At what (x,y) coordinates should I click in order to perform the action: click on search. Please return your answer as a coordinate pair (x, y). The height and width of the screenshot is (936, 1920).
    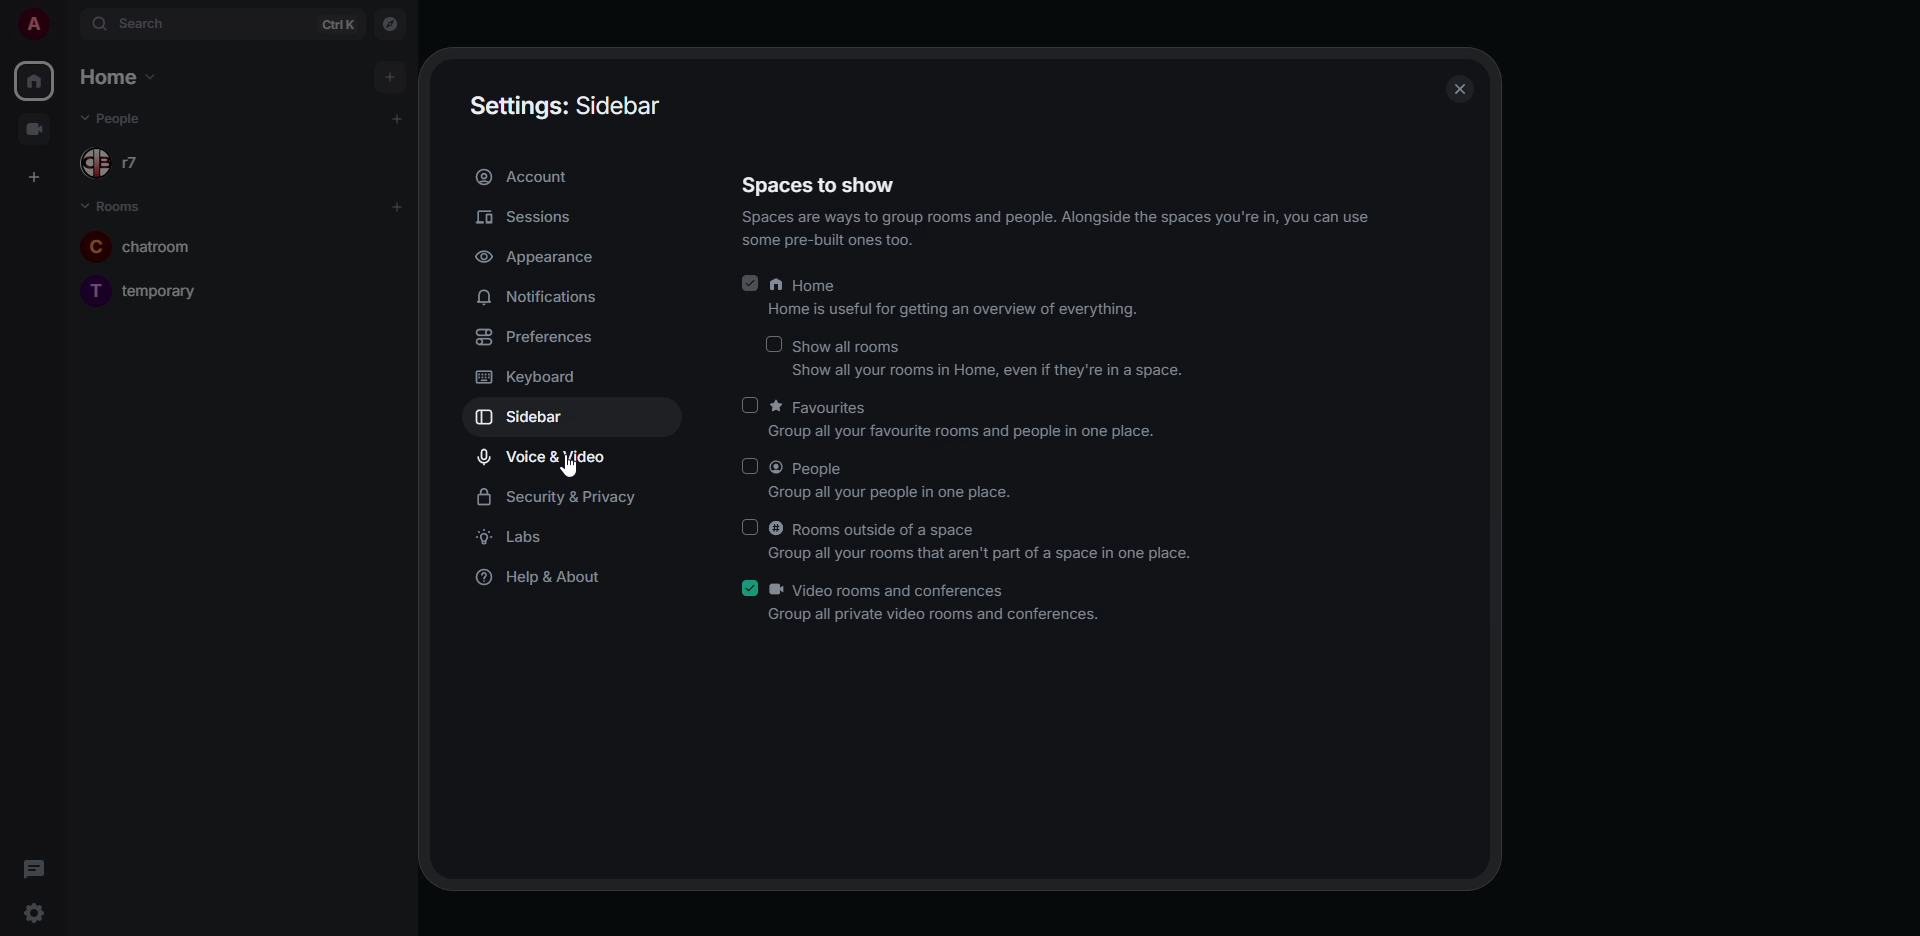
    Looking at the image, I should click on (148, 22).